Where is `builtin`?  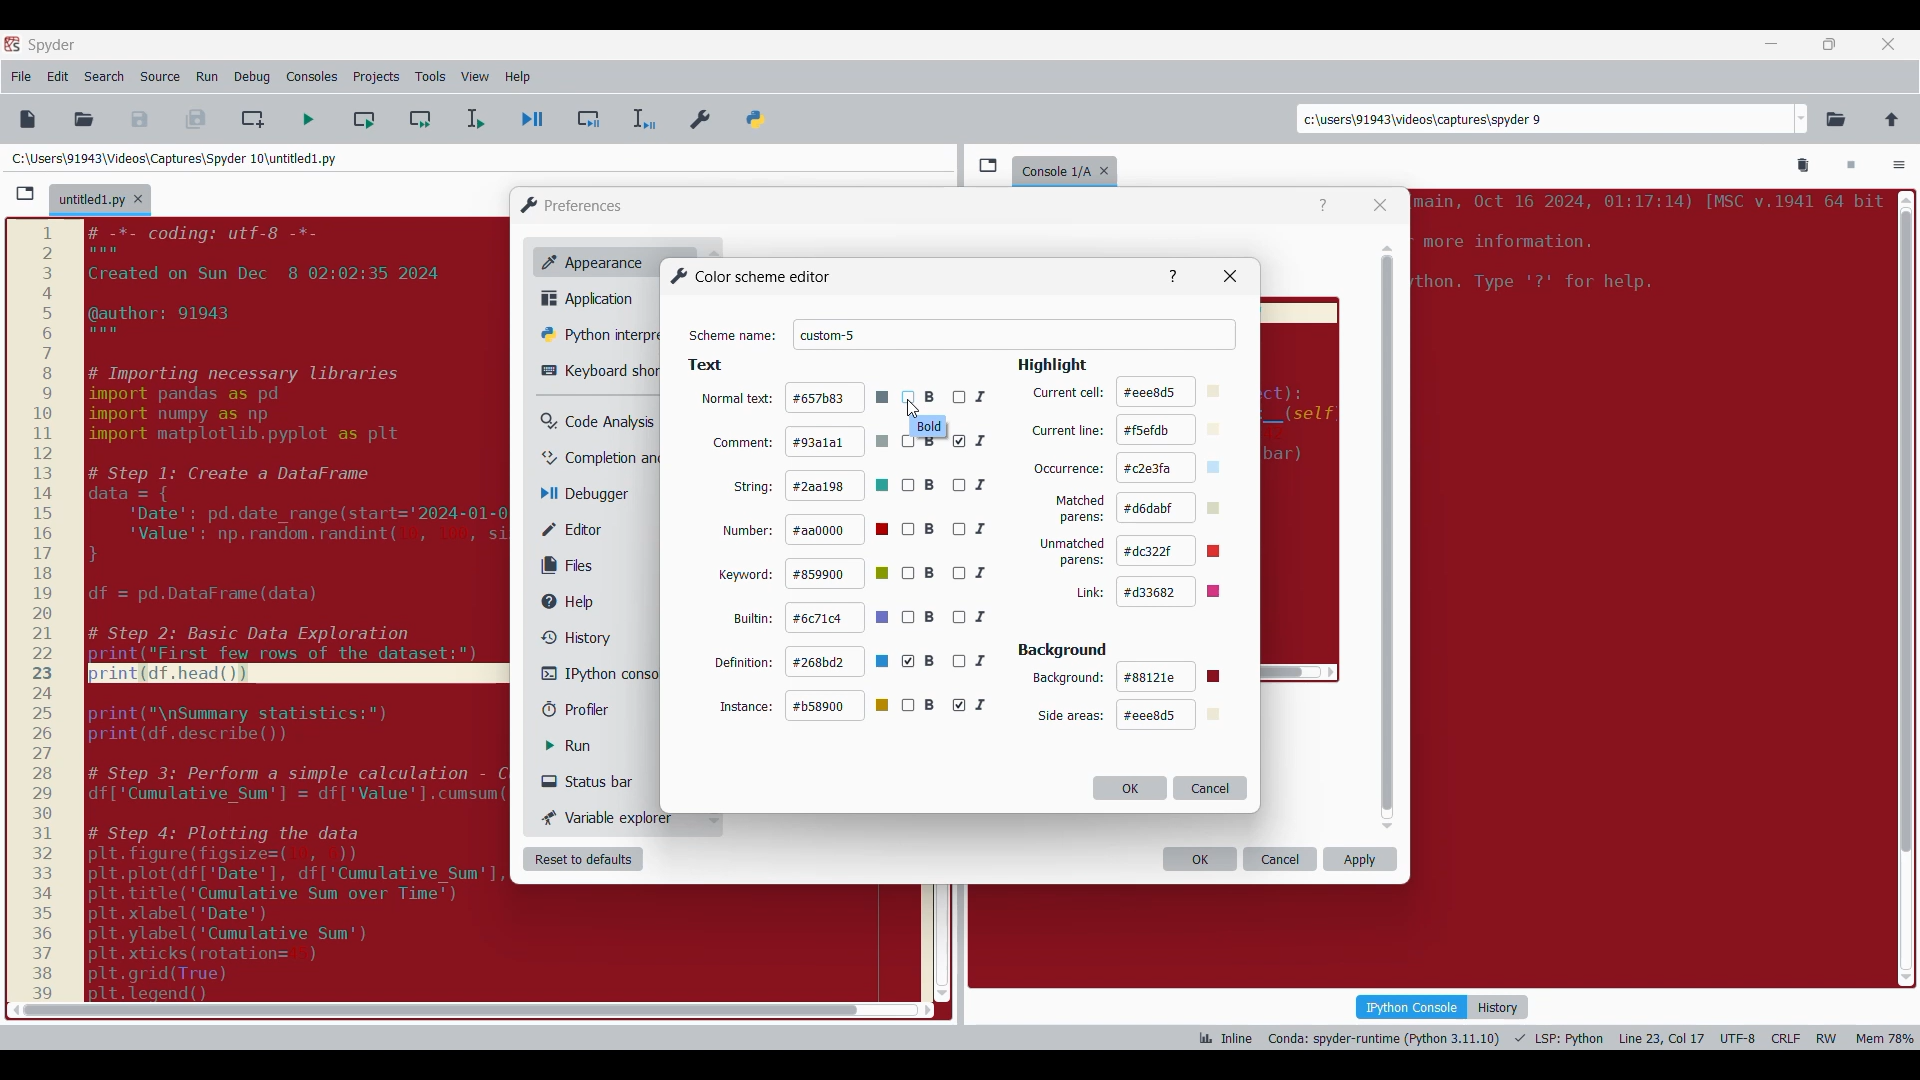
builtin is located at coordinates (755, 619).